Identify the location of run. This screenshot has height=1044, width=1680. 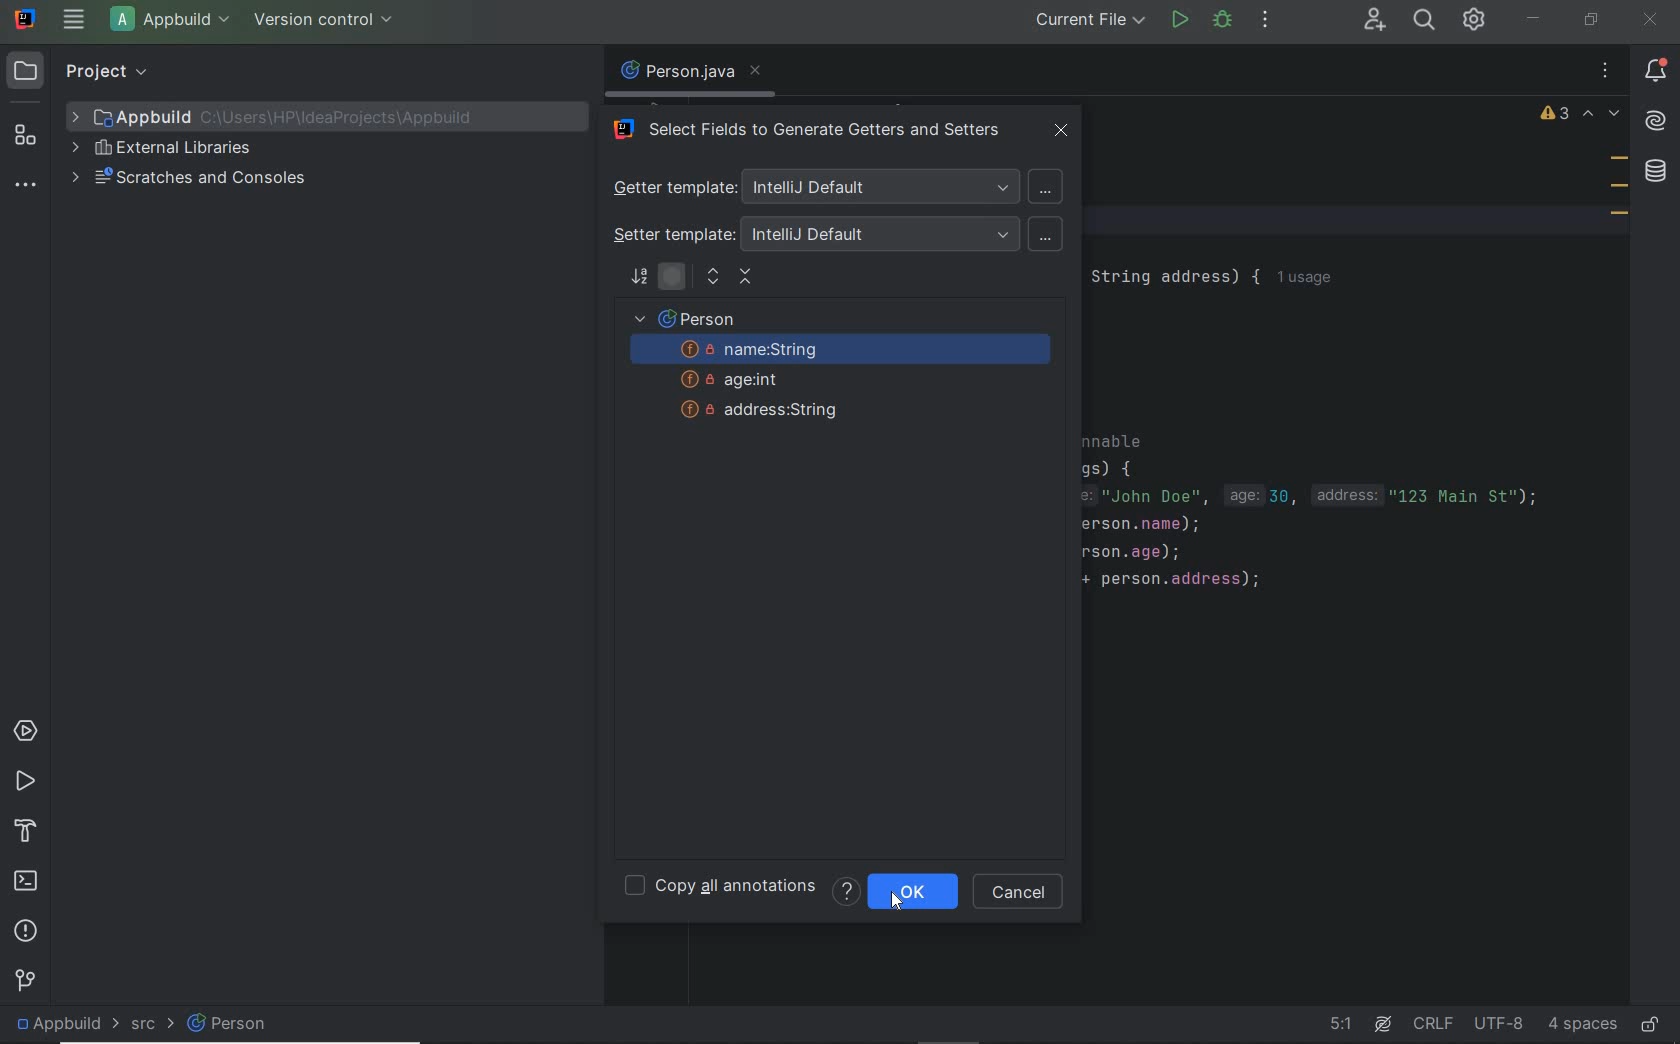
(23, 779).